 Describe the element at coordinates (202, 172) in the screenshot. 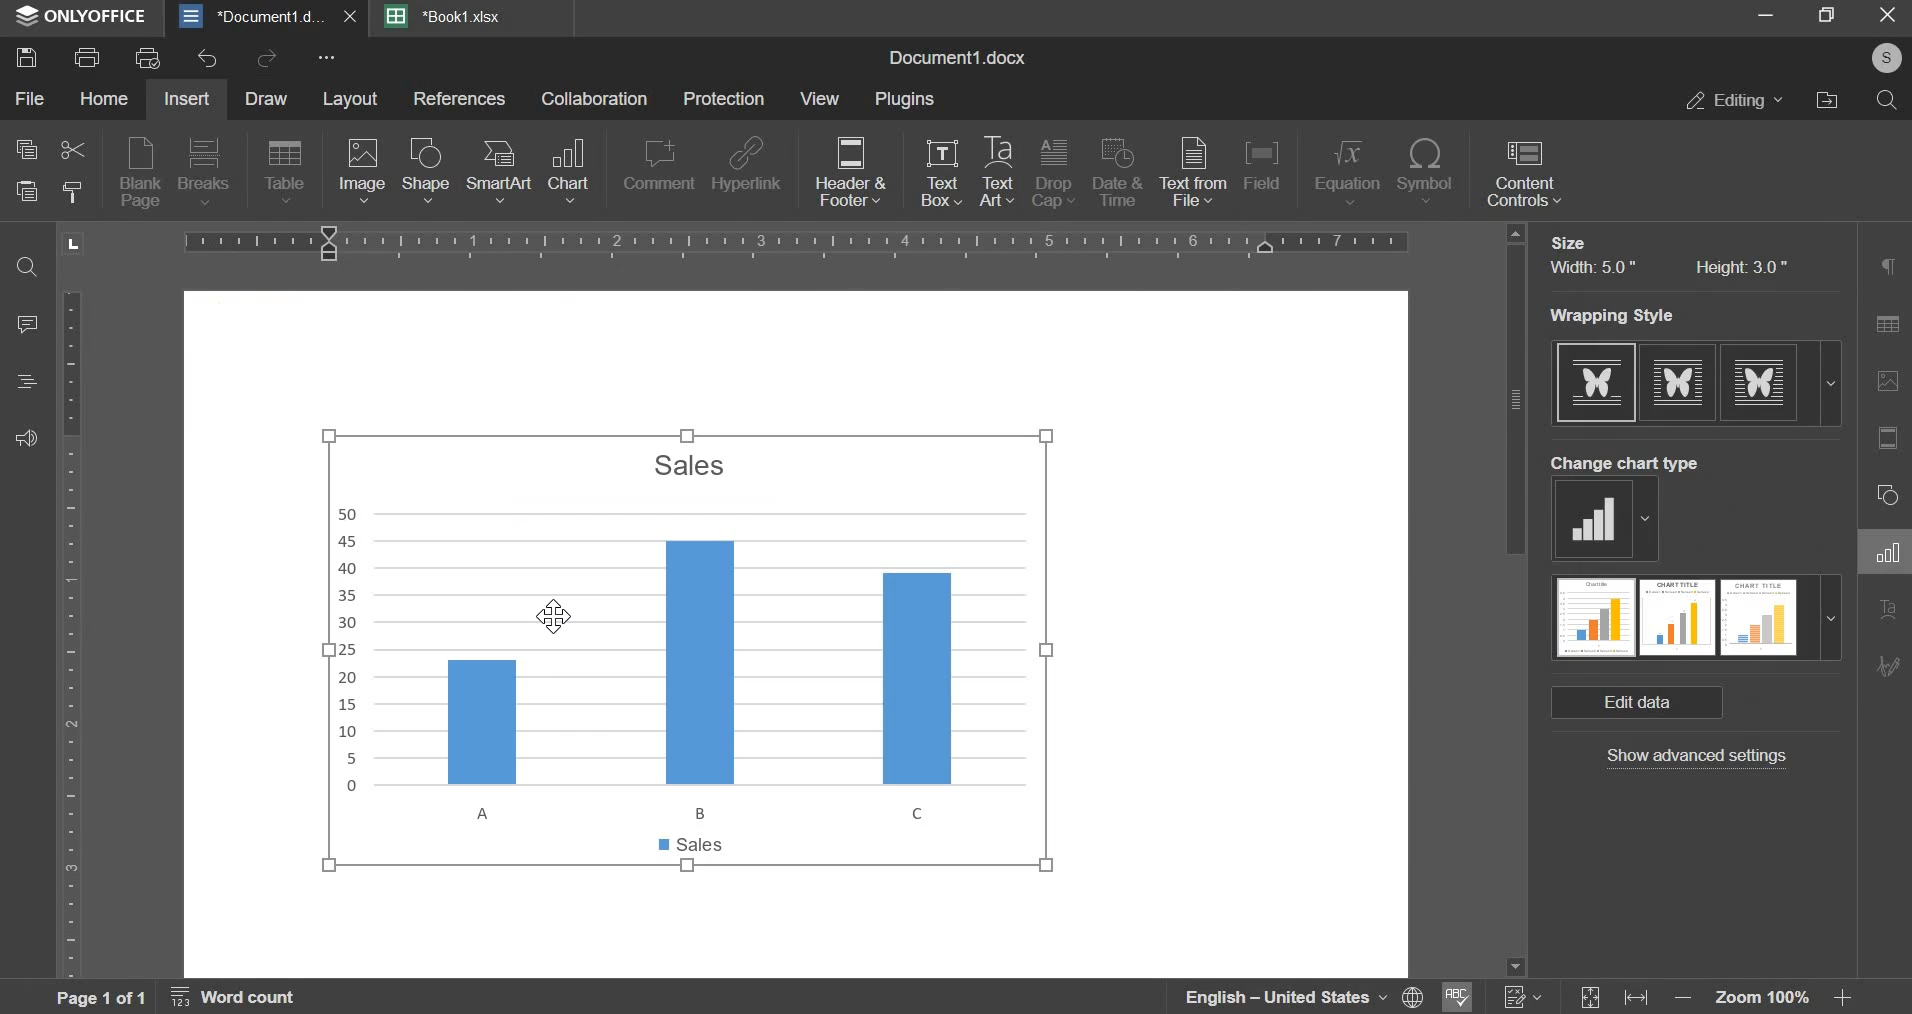

I see `page break` at that location.